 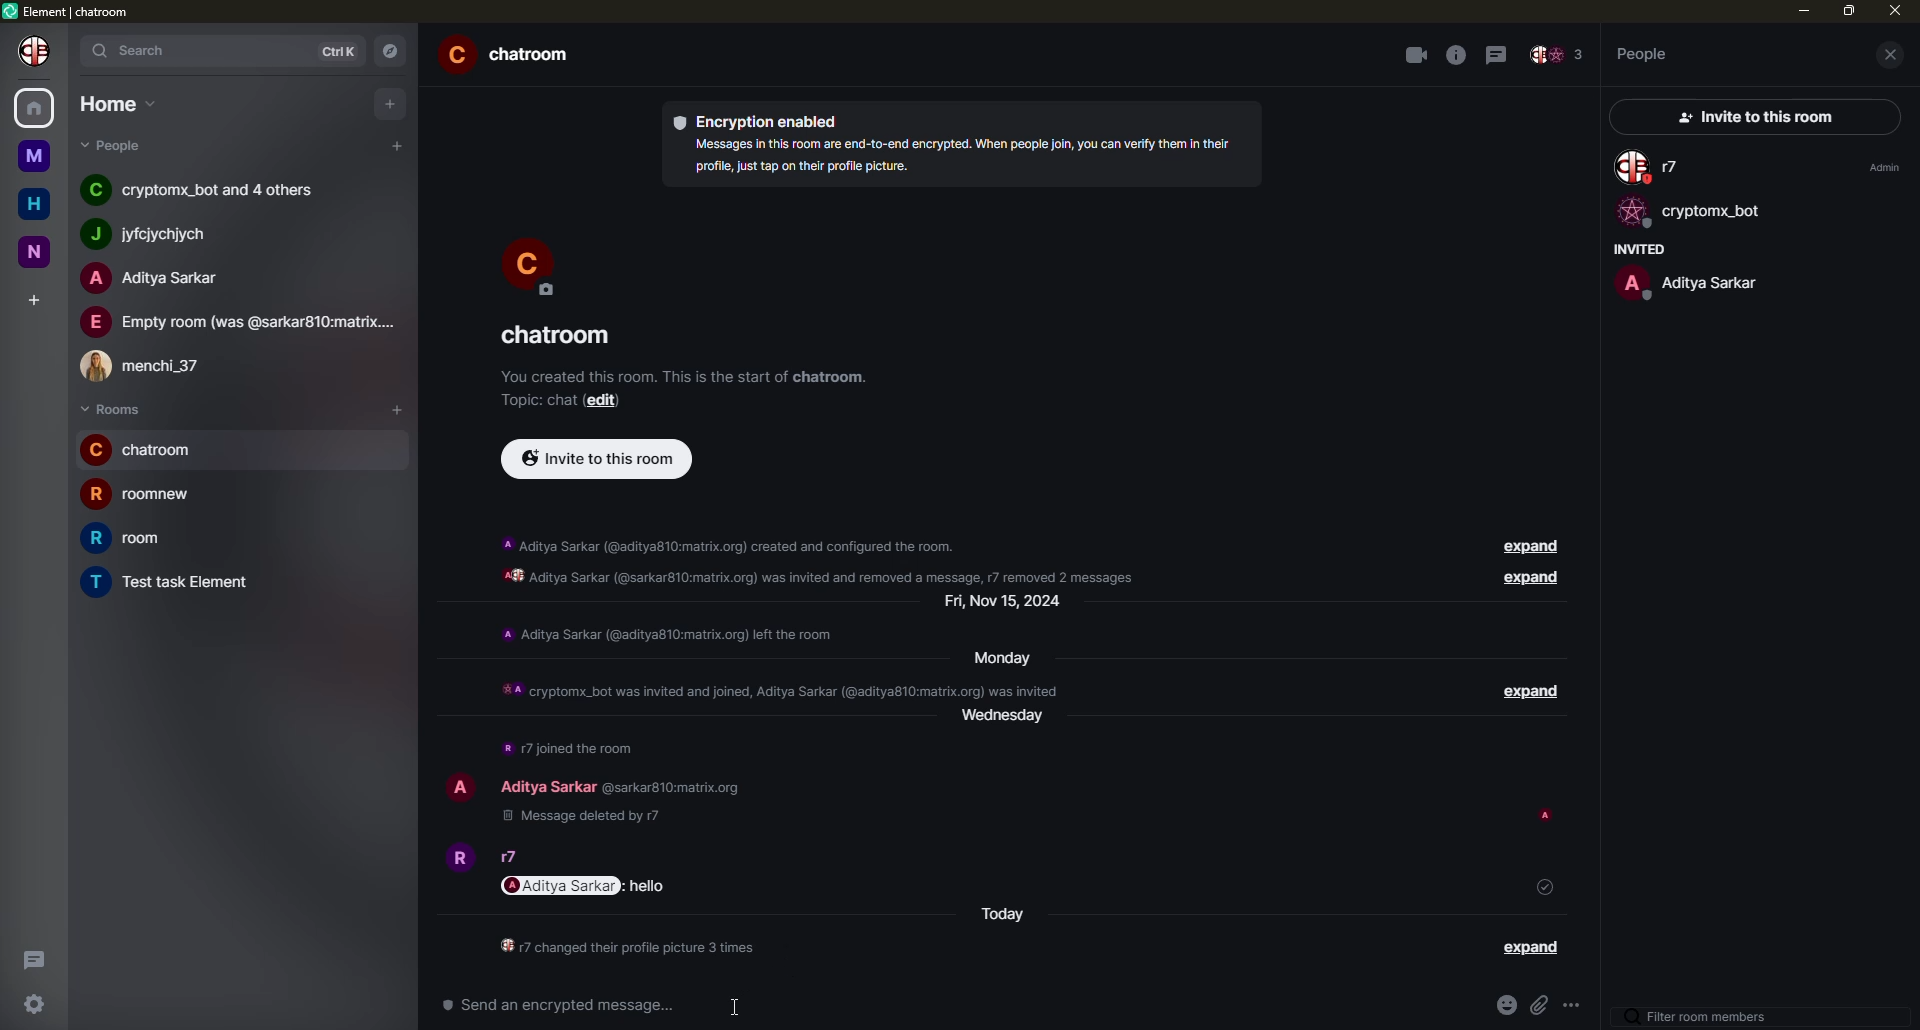 What do you see at coordinates (514, 857) in the screenshot?
I see `people` at bounding box center [514, 857].